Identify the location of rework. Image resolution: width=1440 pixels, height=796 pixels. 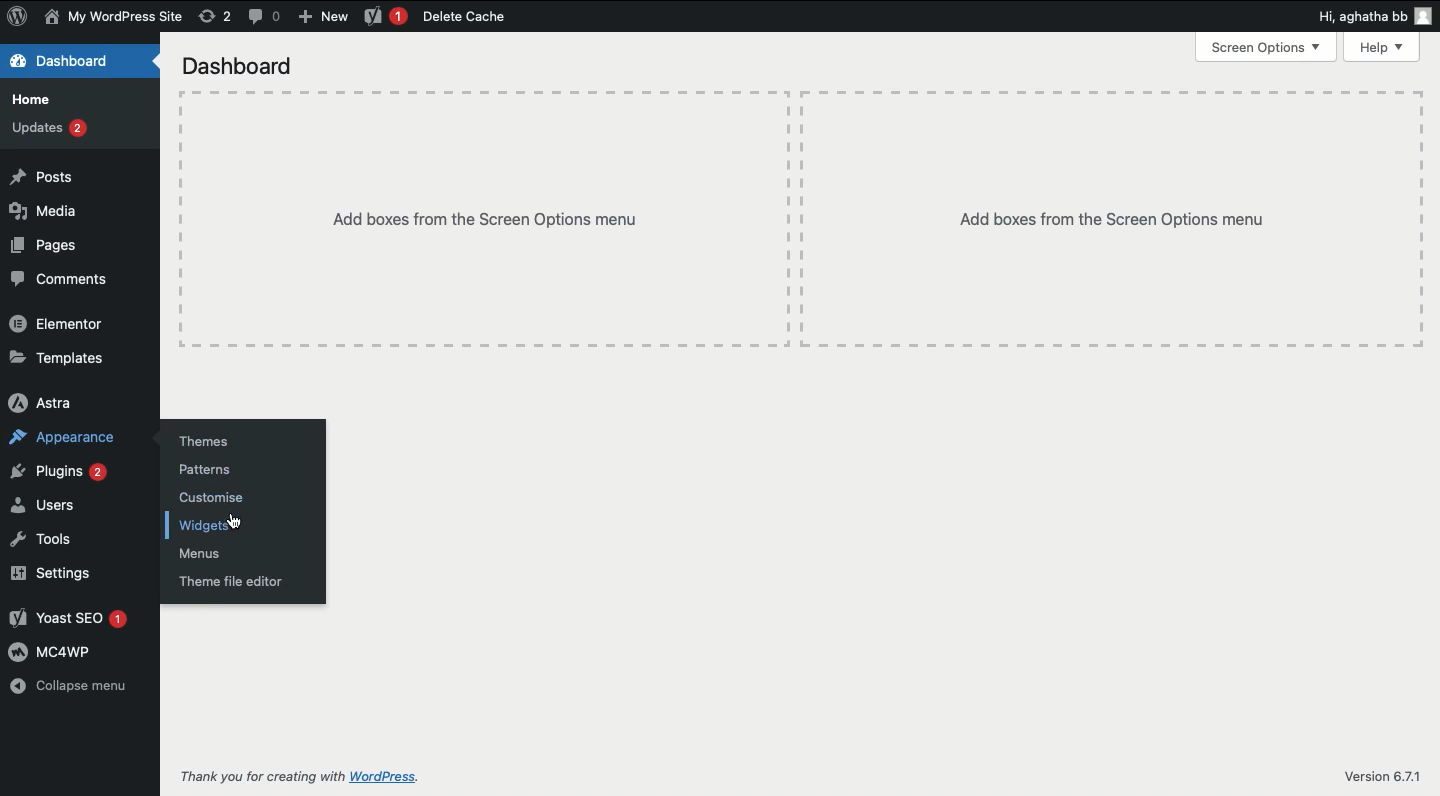
(212, 15).